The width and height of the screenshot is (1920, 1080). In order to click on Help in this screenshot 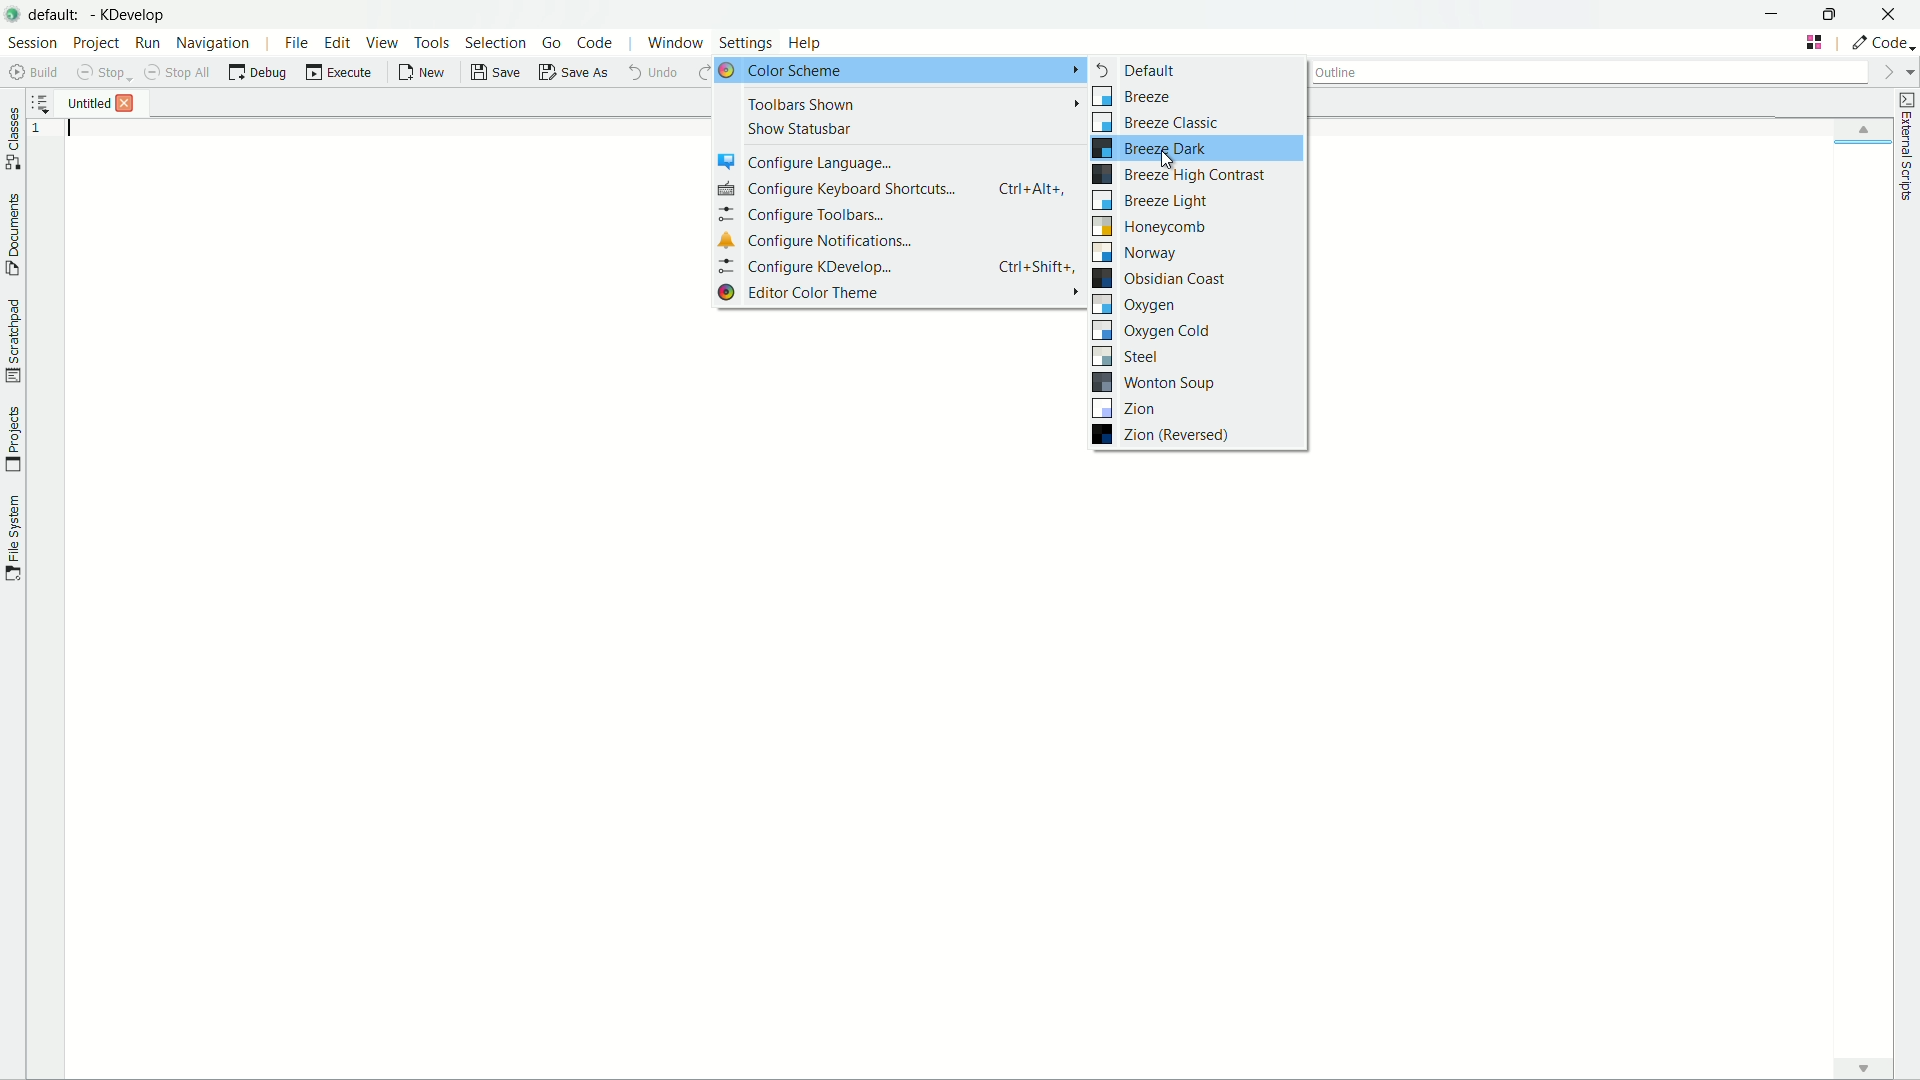, I will do `click(814, 36)`.